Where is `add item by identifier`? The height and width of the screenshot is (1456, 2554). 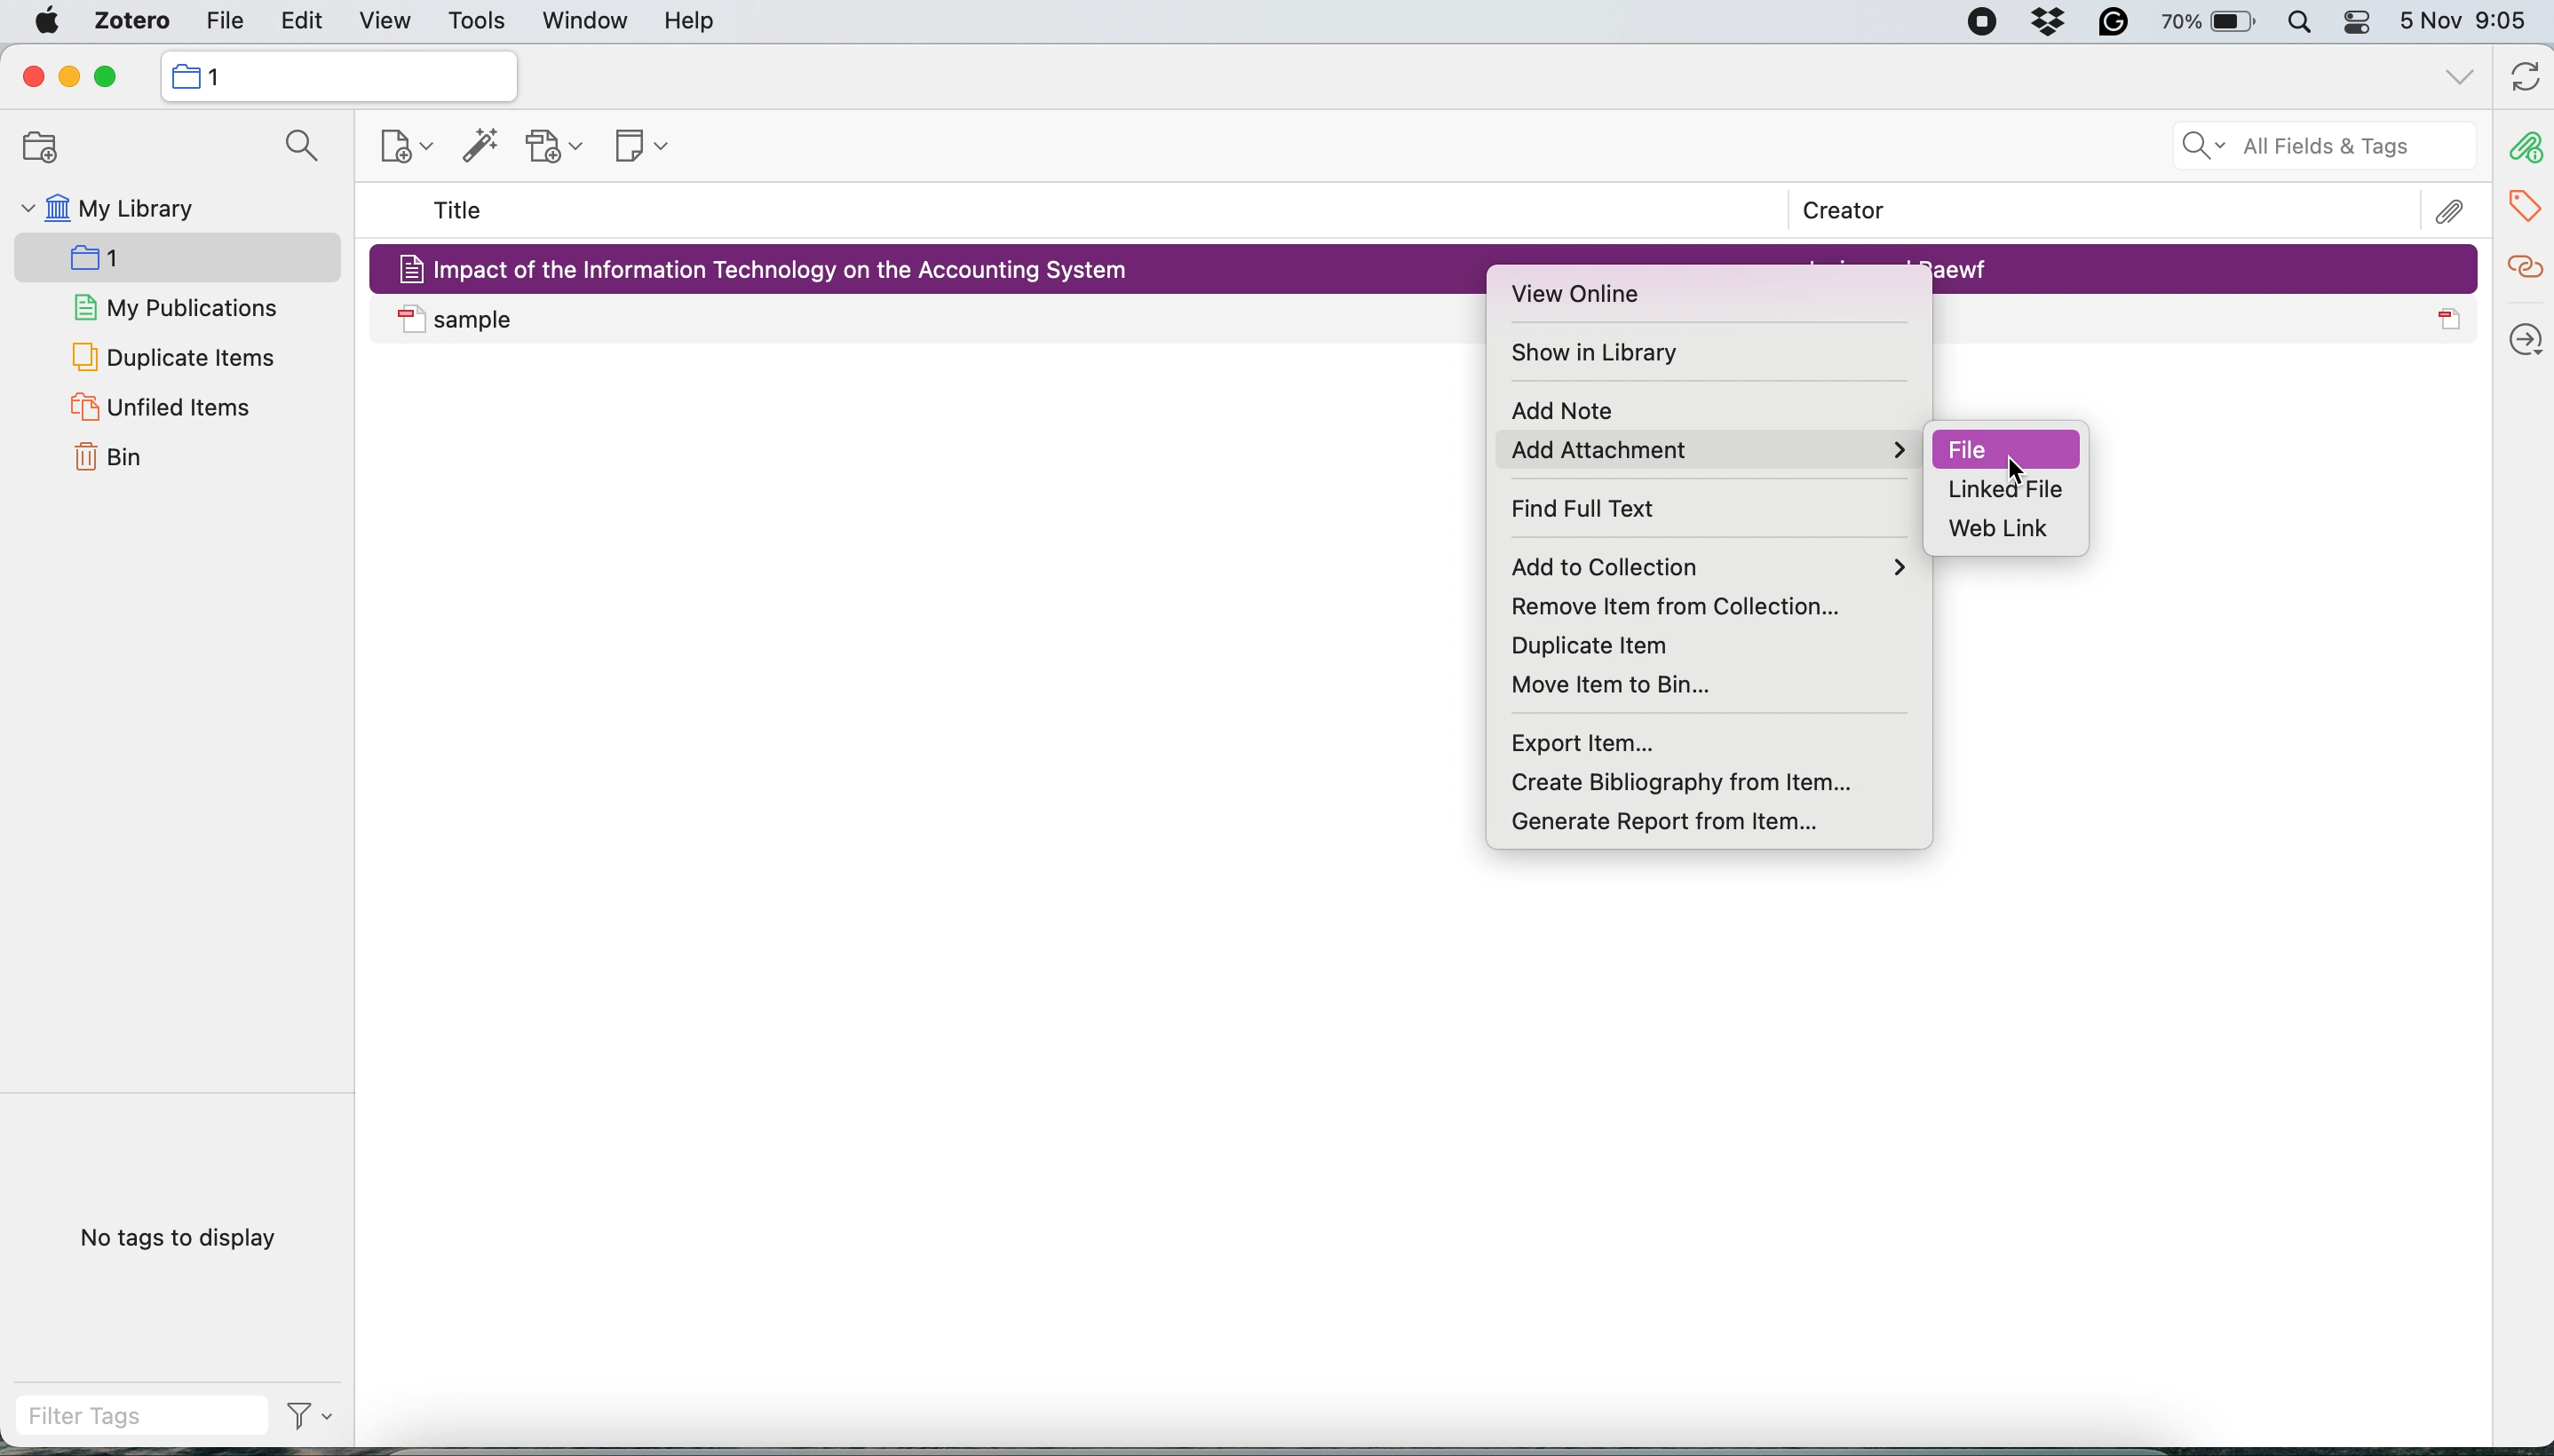
add item by identifier is located at coordinates (475, 147).